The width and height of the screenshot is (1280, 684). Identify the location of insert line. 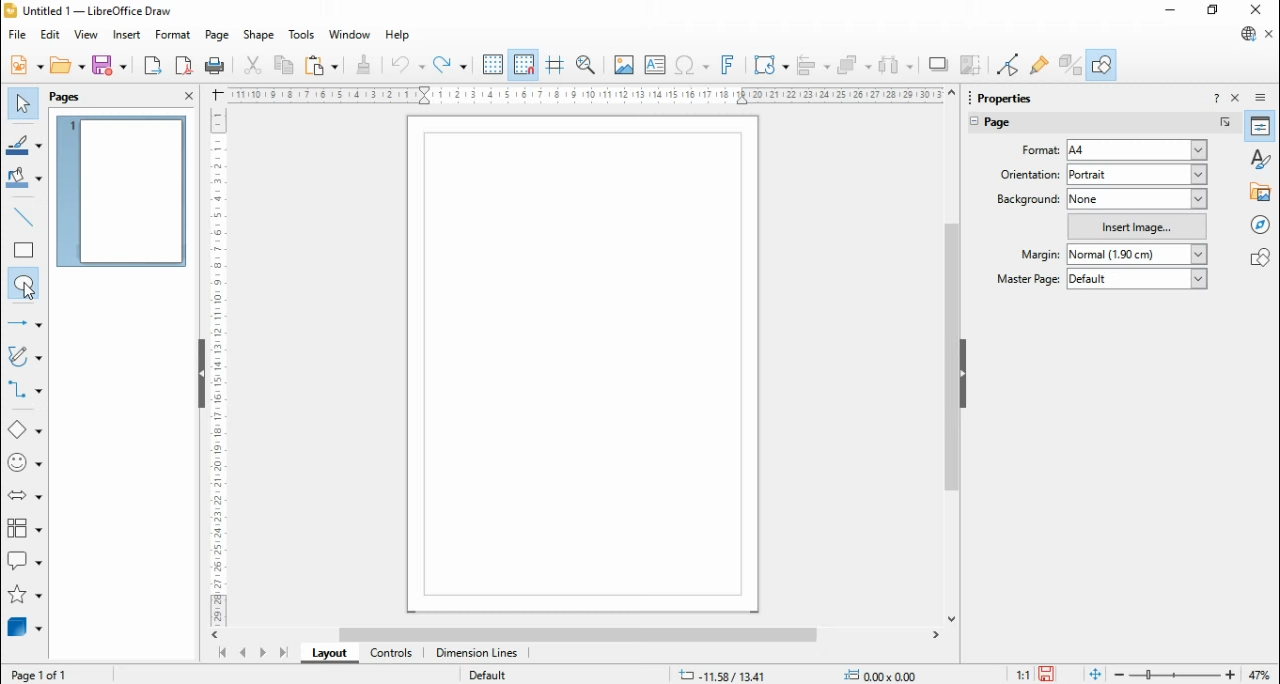
(26, 217).